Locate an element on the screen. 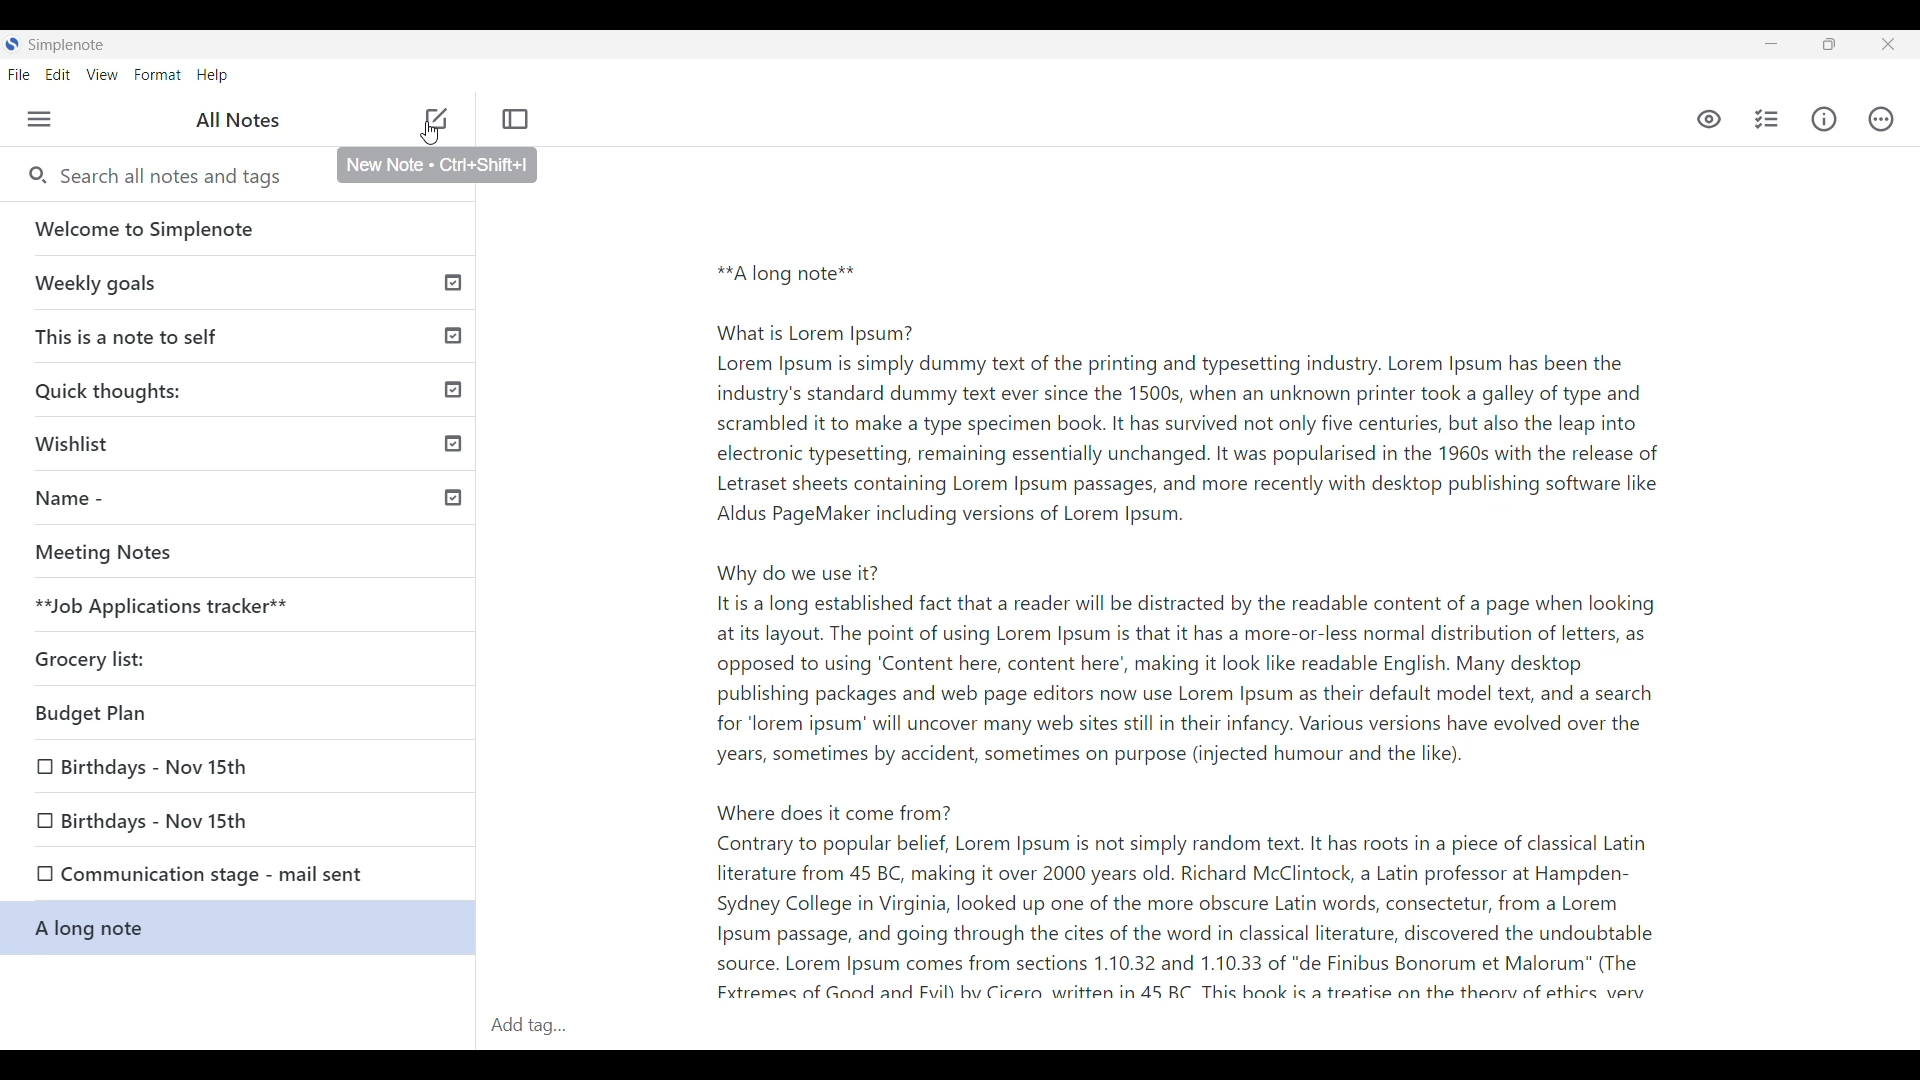  Search all notes and tags is located at coordinates (180, 177).